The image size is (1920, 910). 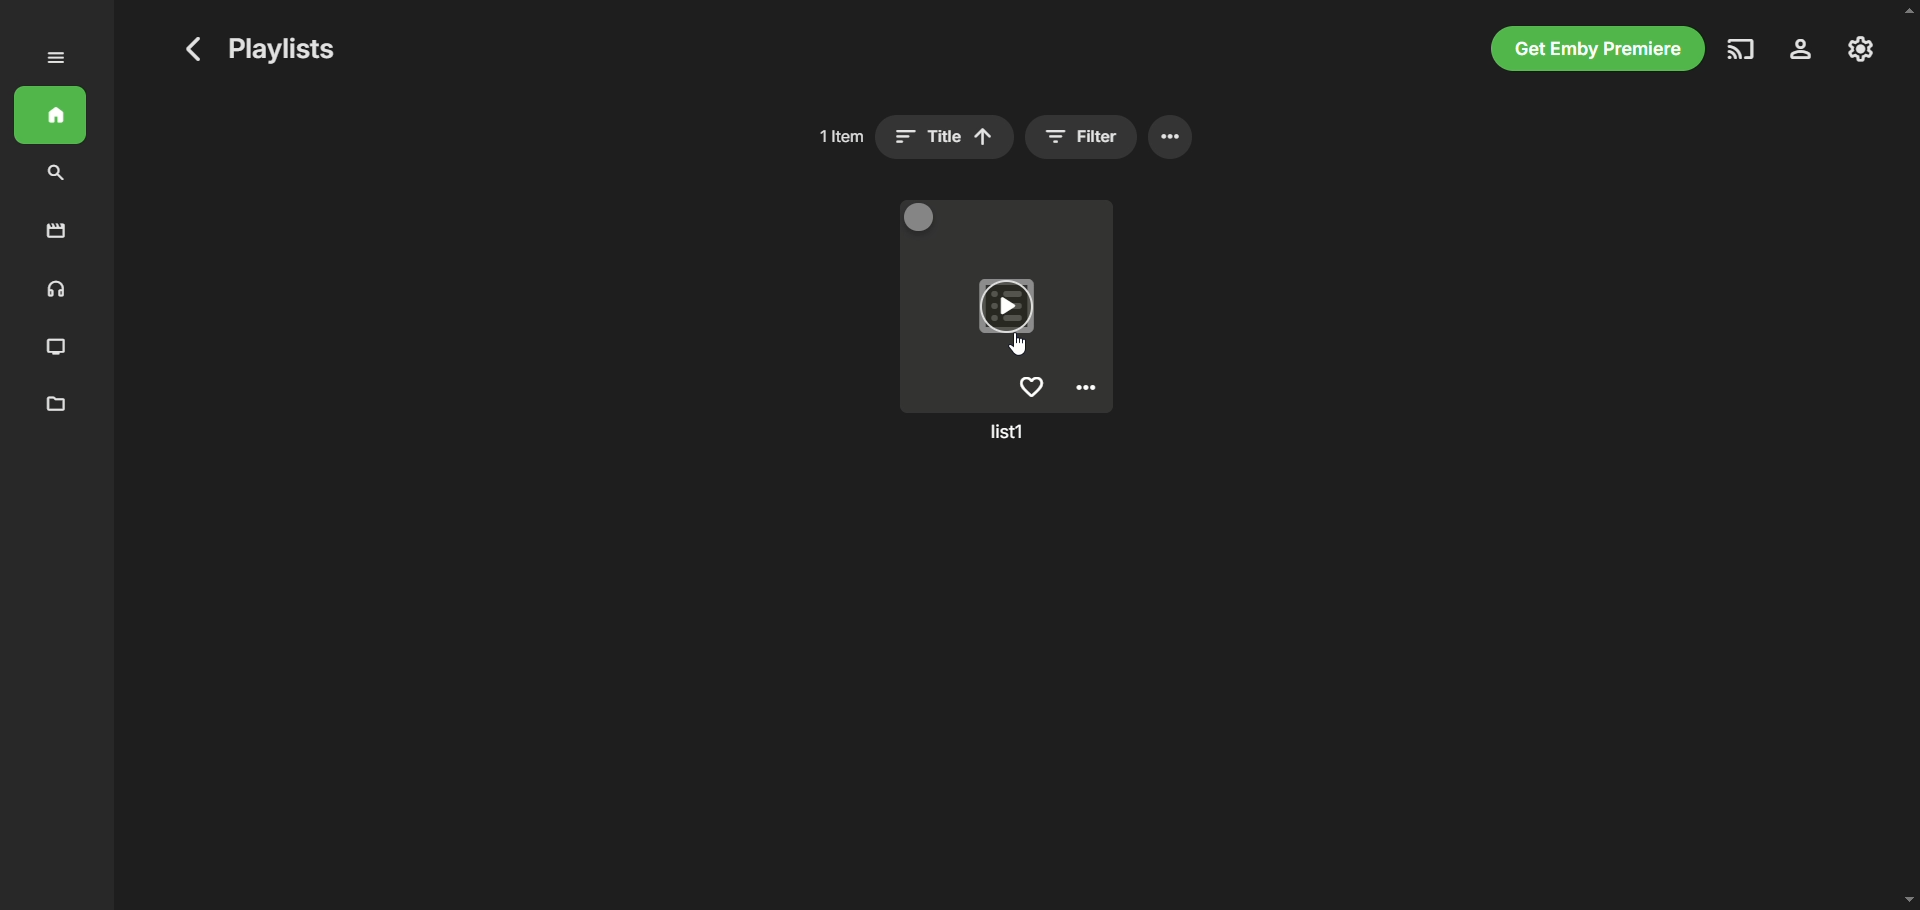 I want to click on music, so click(x=53, y=291).